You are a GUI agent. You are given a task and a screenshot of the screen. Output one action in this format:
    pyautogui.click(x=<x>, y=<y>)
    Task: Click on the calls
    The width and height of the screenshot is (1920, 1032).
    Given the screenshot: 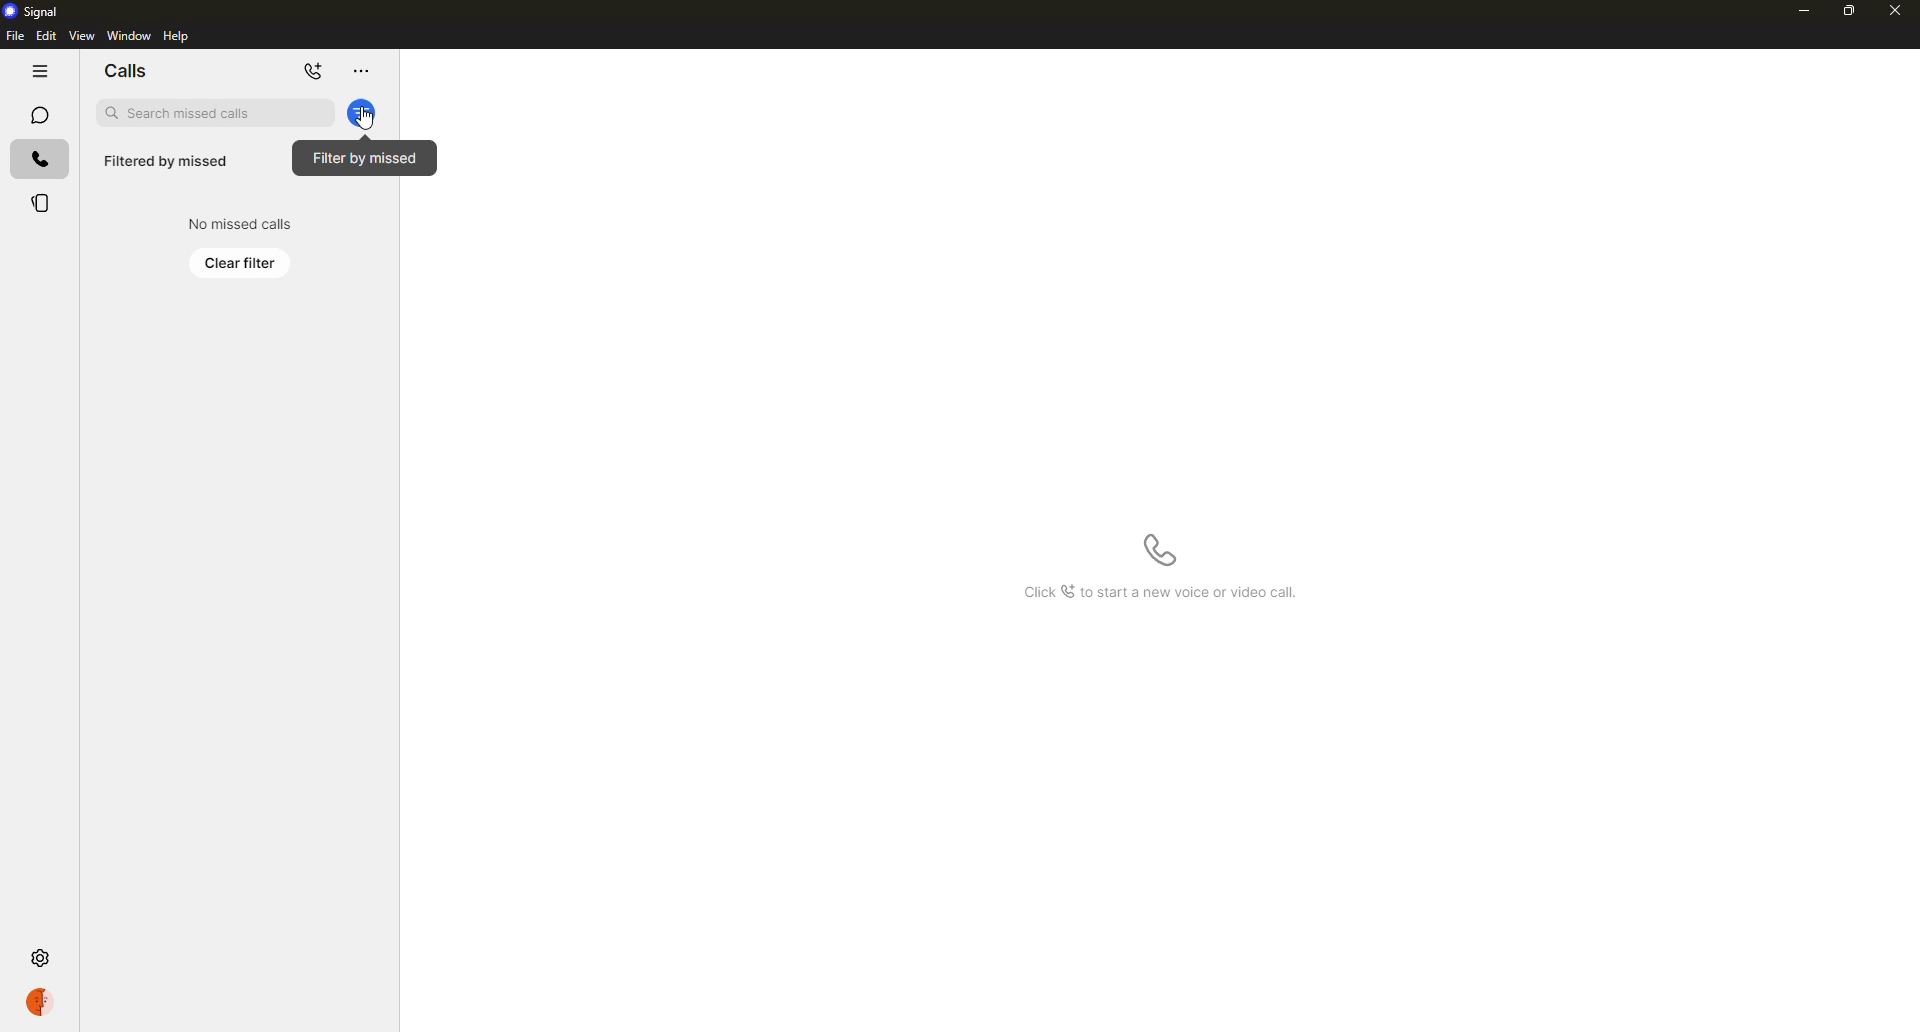 What is the action you would take?
    pyautogui.click(x=127, y=69)
    